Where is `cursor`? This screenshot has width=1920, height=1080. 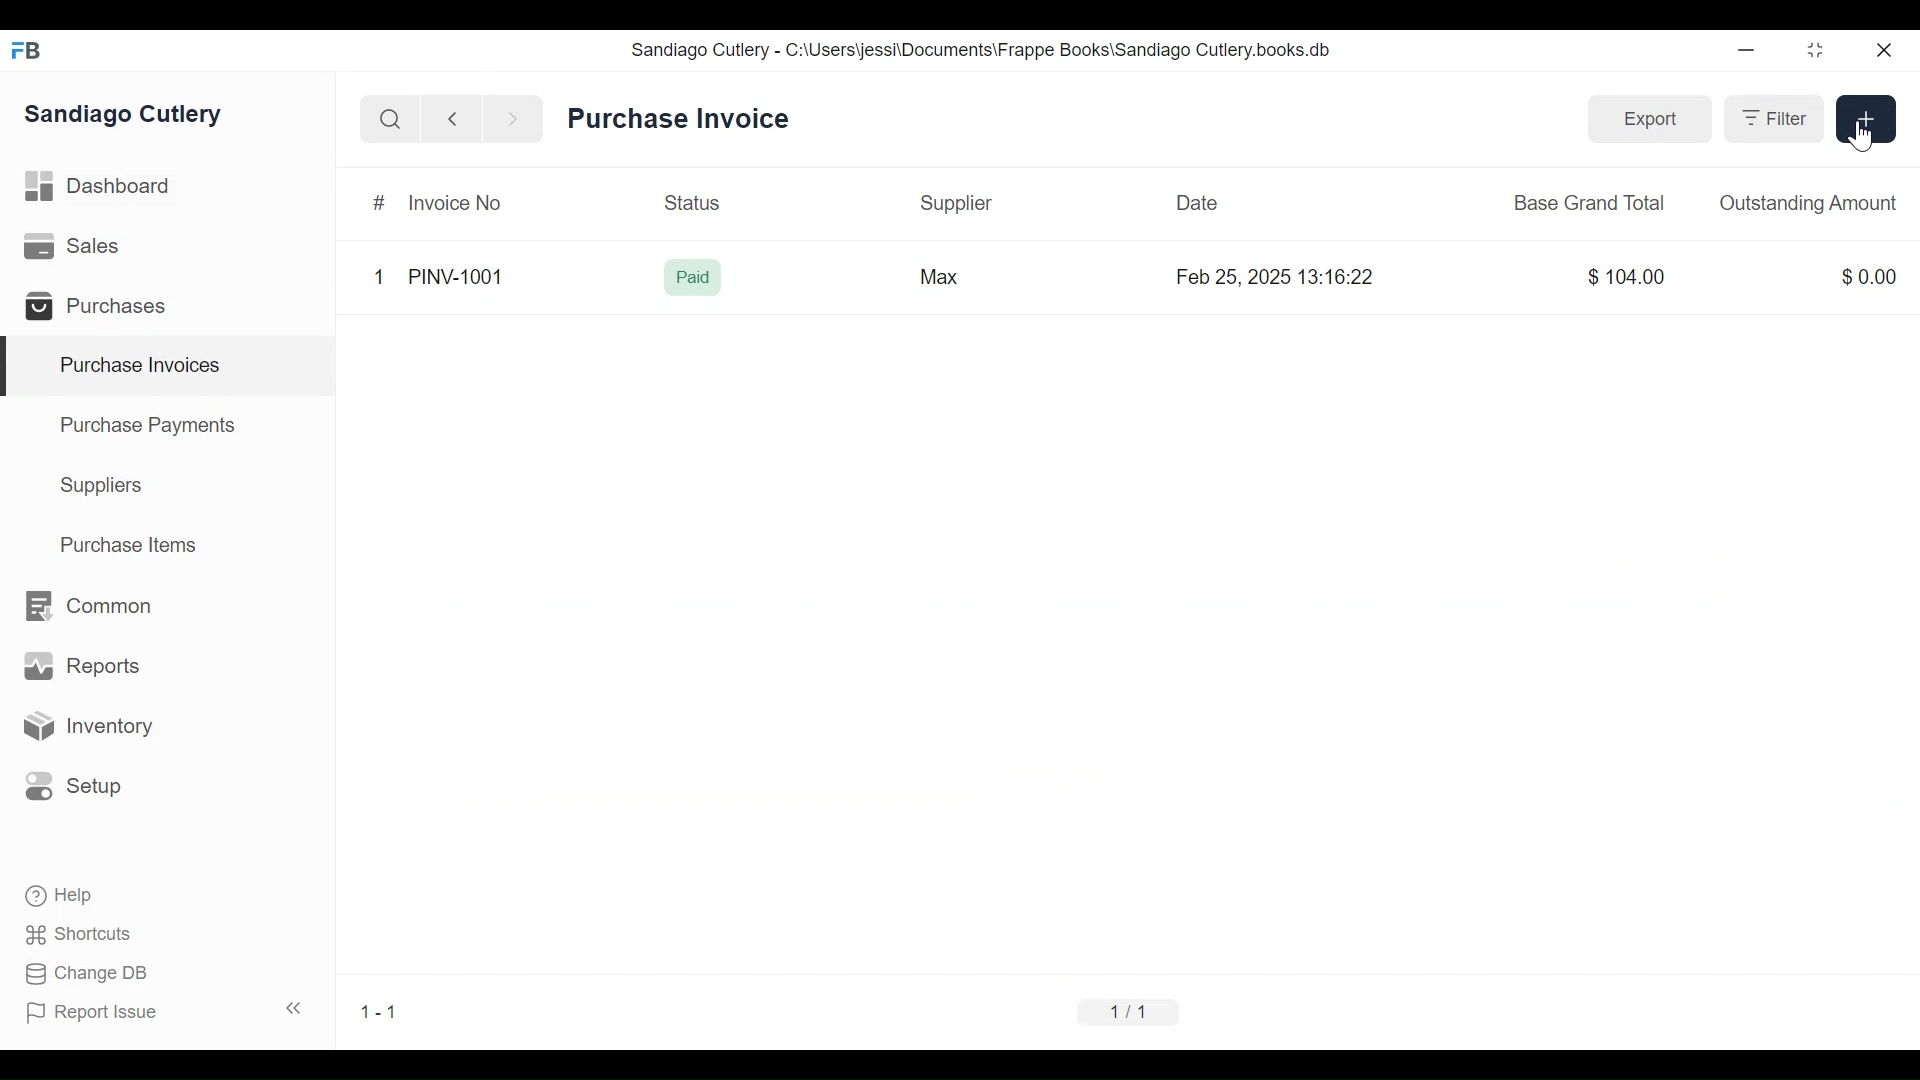
cursor is located at coordinates (1860, 135).